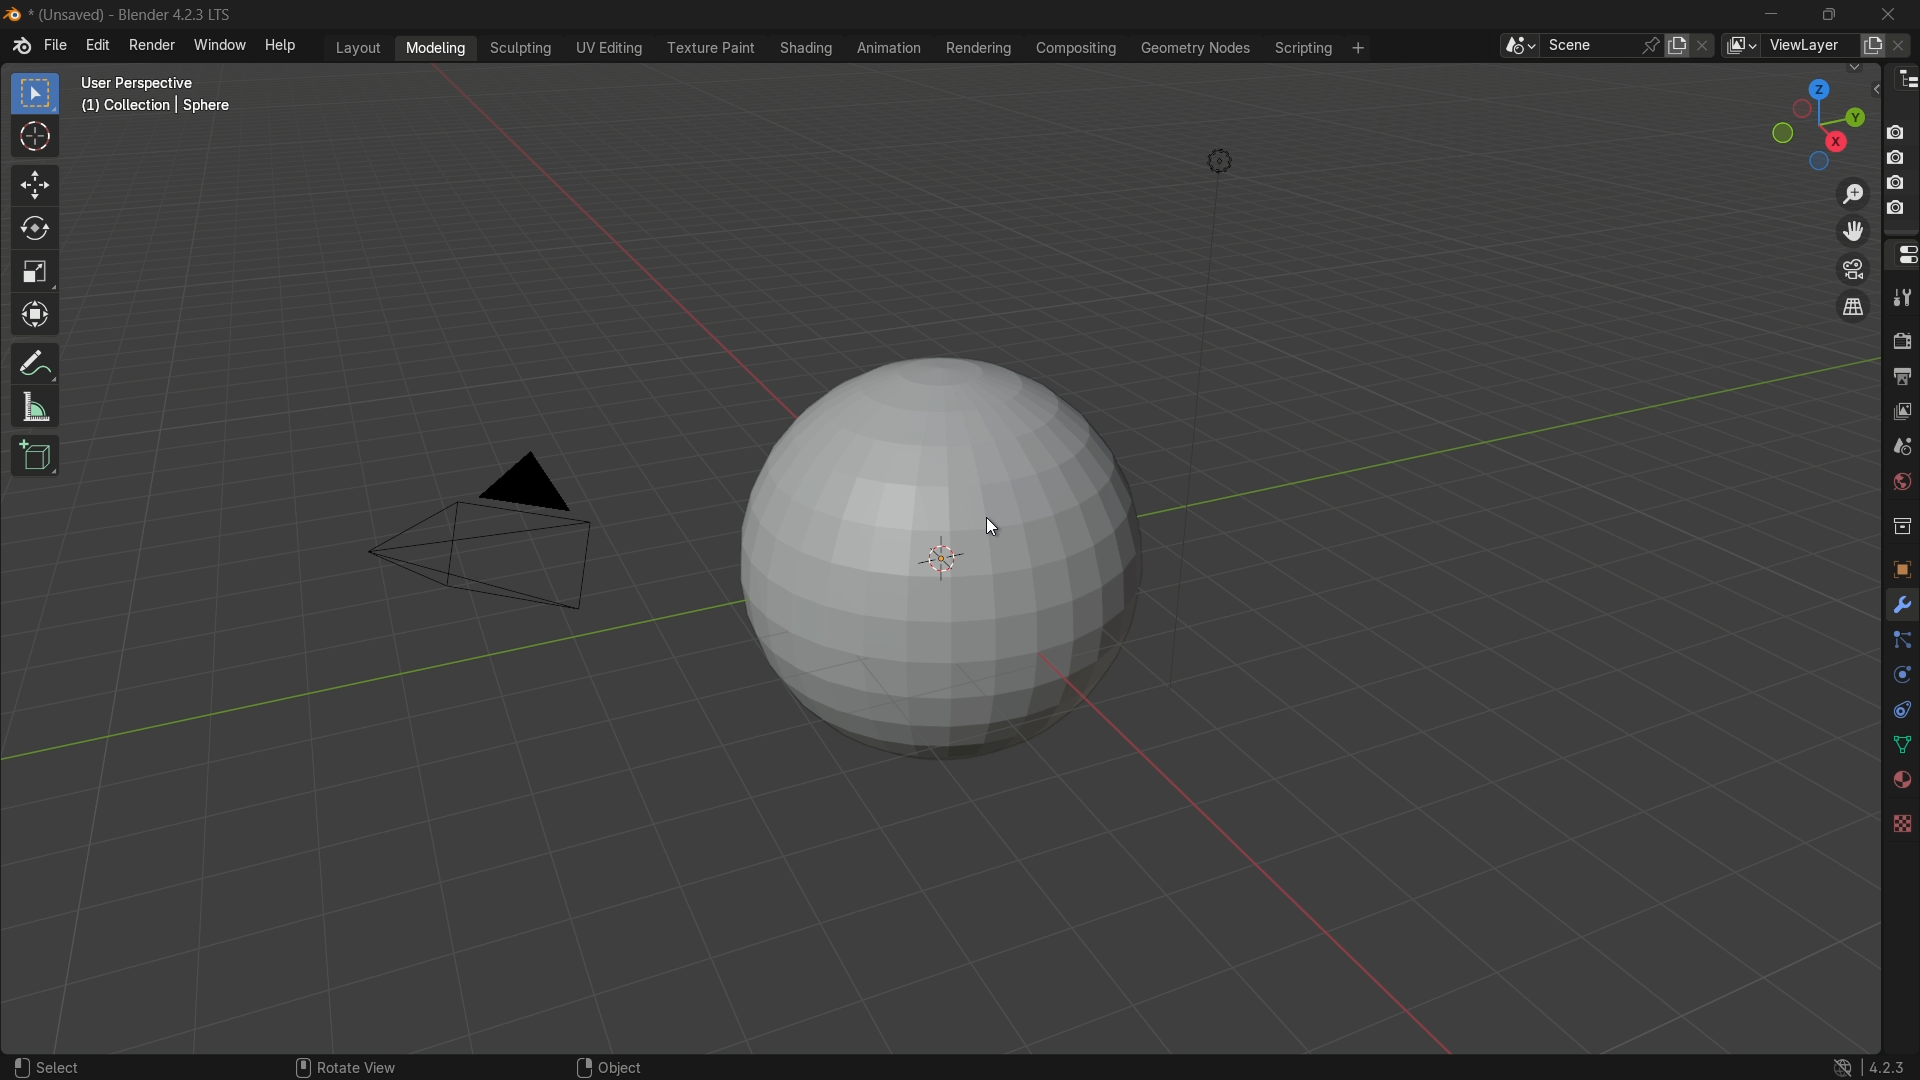 The image size is (1920, 1080). Describe the element at coordinates (1002, 523) in the screenshot. I see `cursor` at that location.